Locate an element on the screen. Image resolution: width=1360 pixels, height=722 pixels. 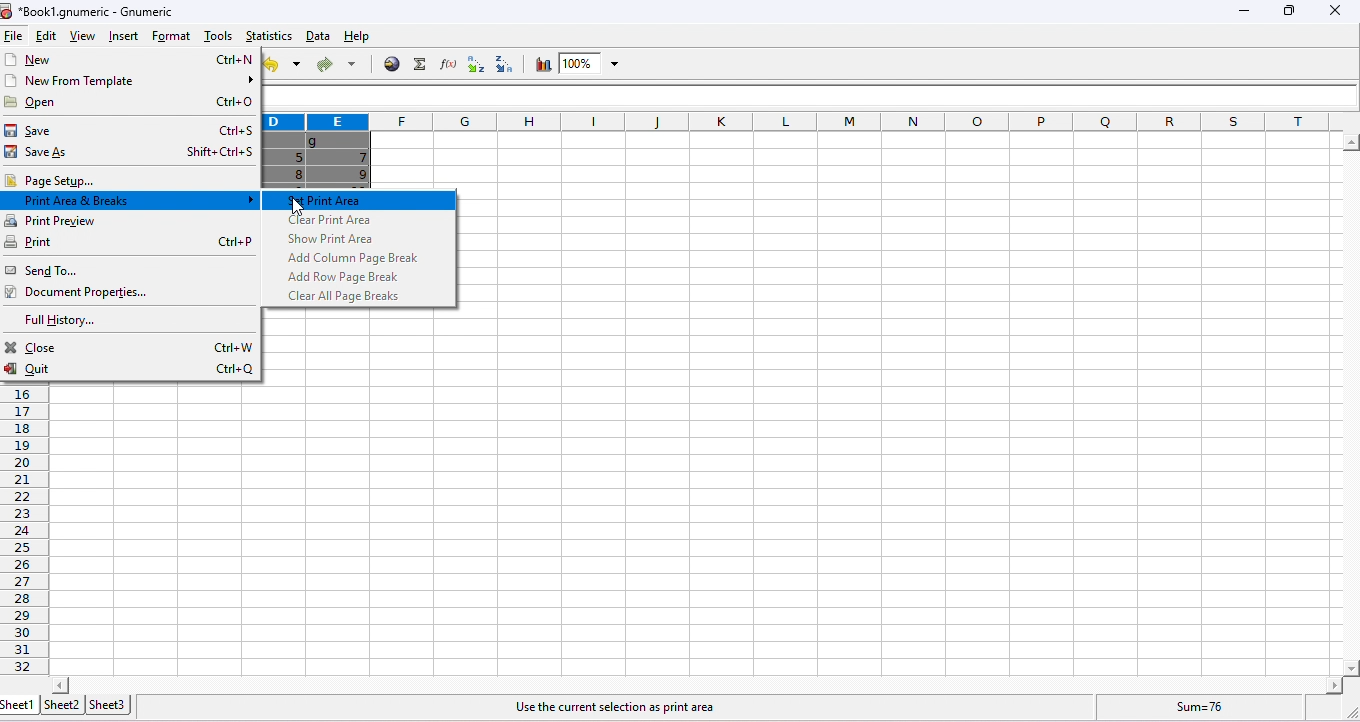
save as is located at coordinates (132, 154).